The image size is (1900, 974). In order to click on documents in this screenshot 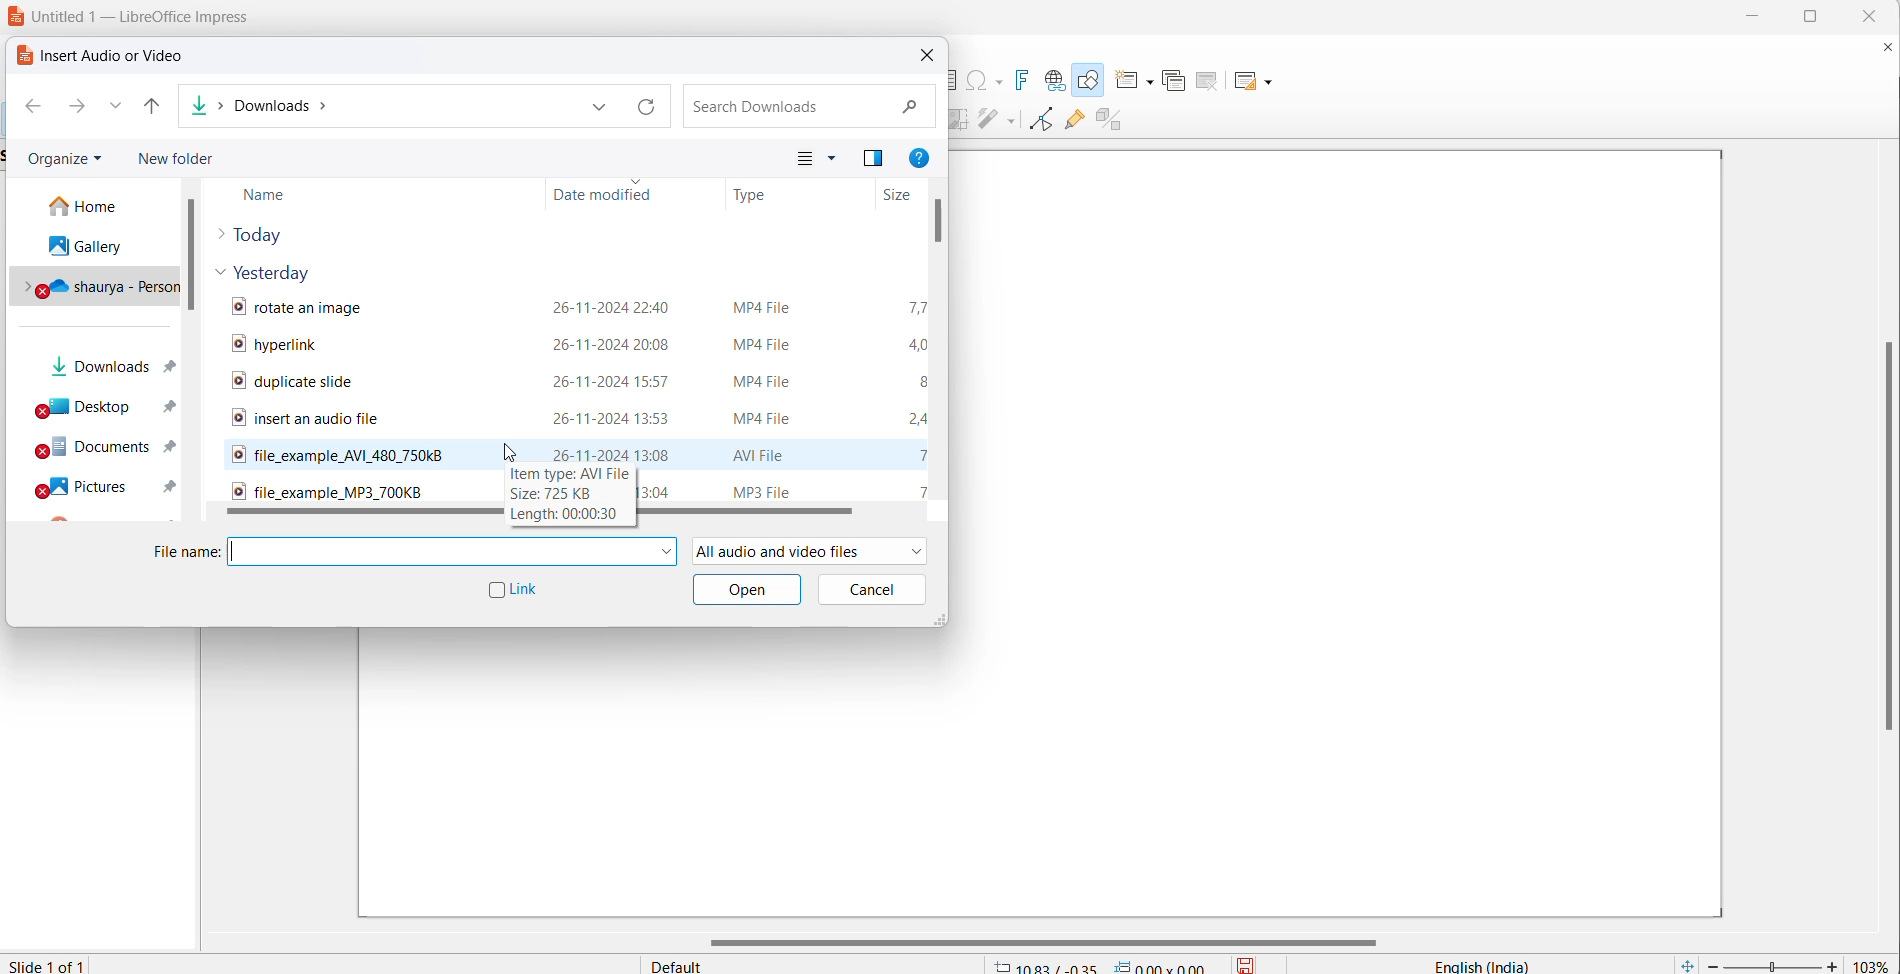, I will do `click(97, 446)`.